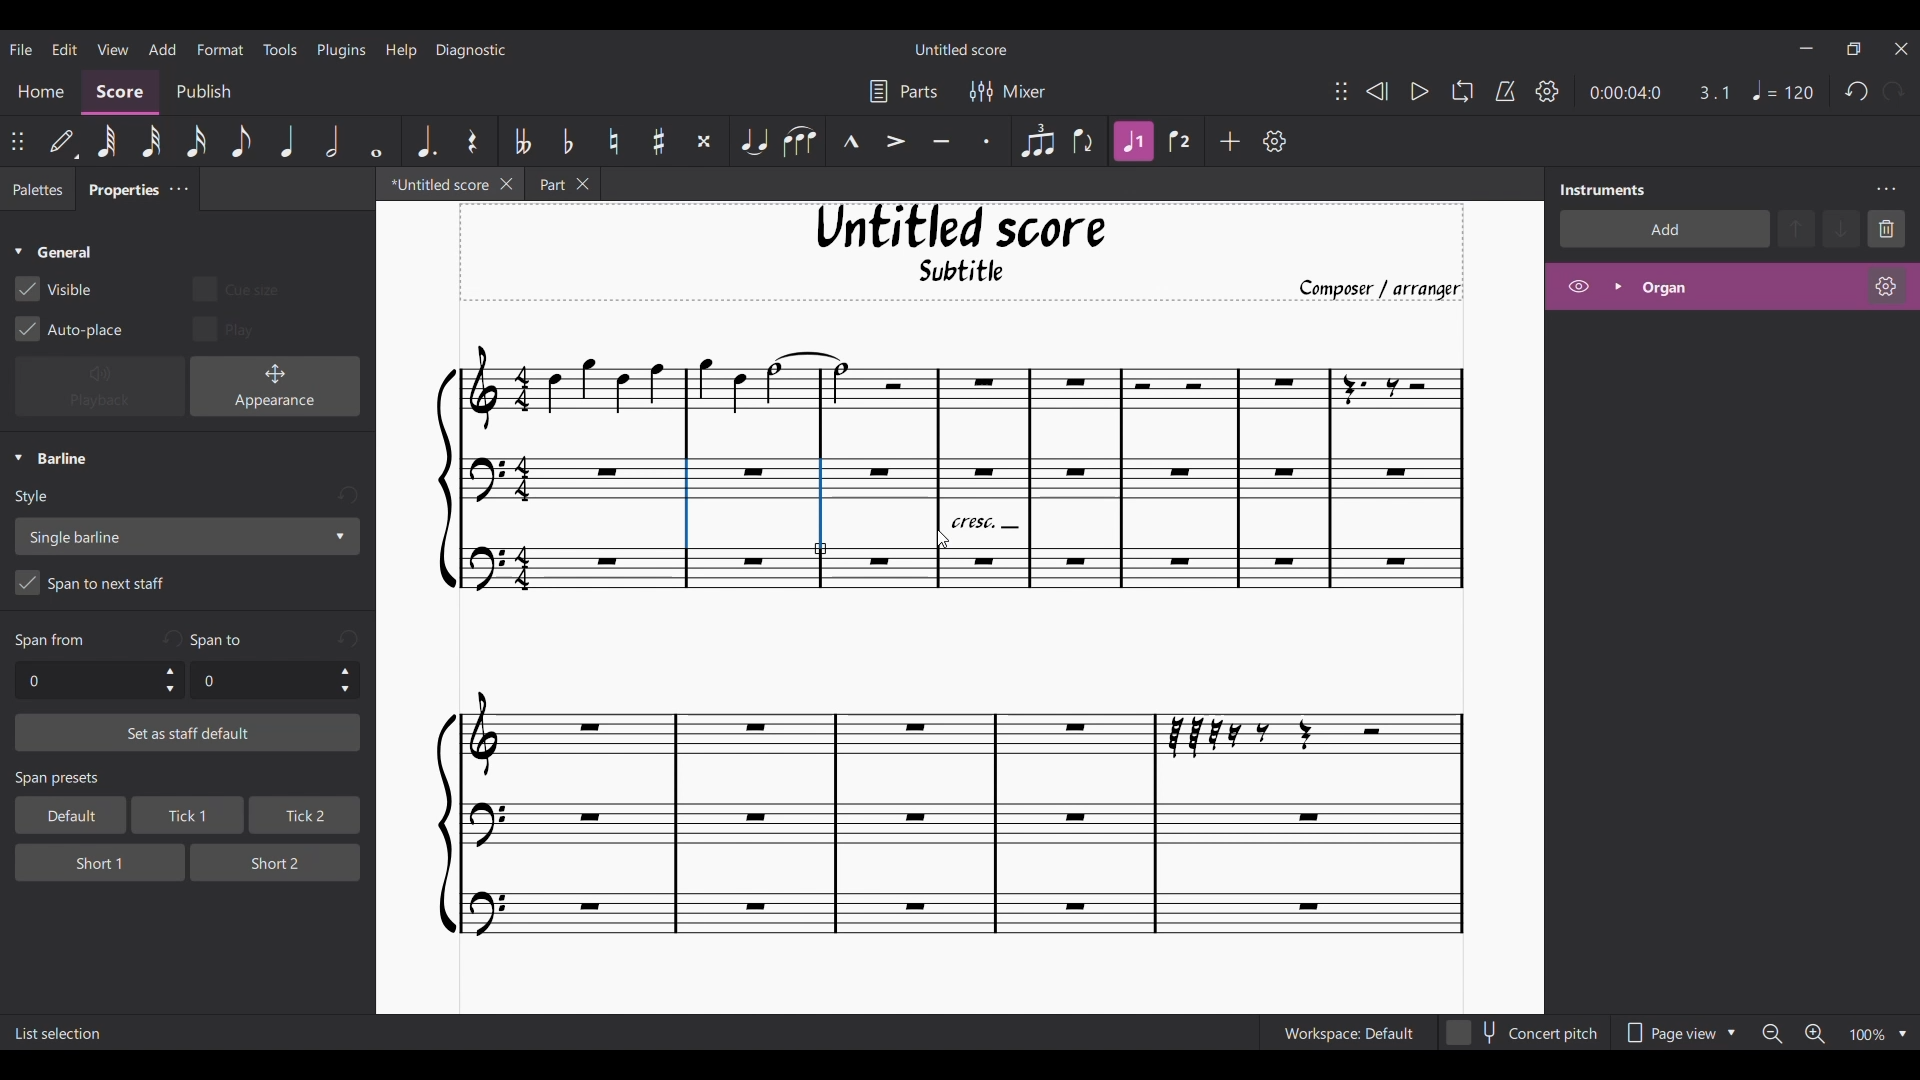 The height and width of the screenshot is (1080, 1920). Describe the element at coordinates (54, 253) in the screenshot. I see `Collapse General` at that location.